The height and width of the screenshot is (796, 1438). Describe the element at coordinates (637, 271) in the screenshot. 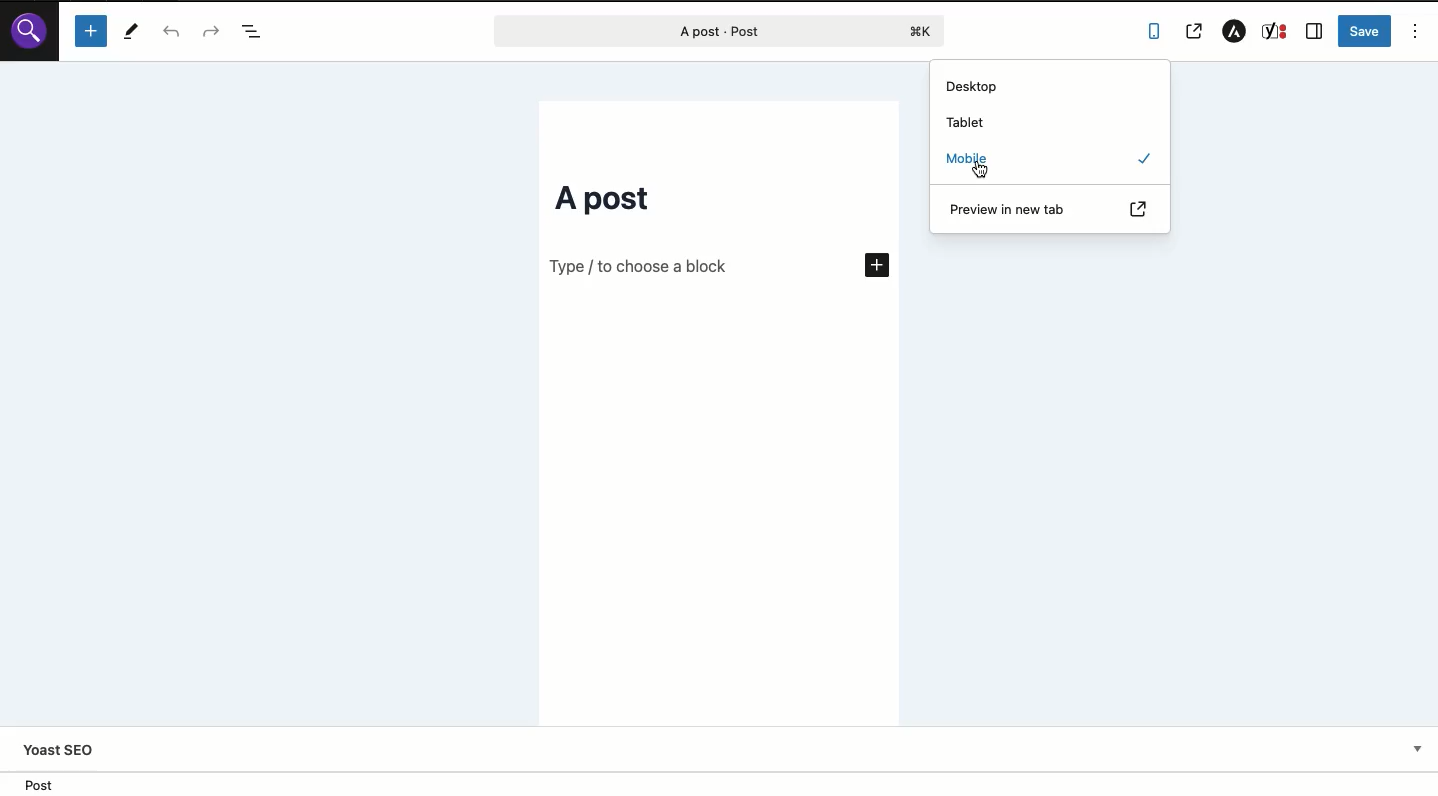

I see `type / choose a block` at that location.